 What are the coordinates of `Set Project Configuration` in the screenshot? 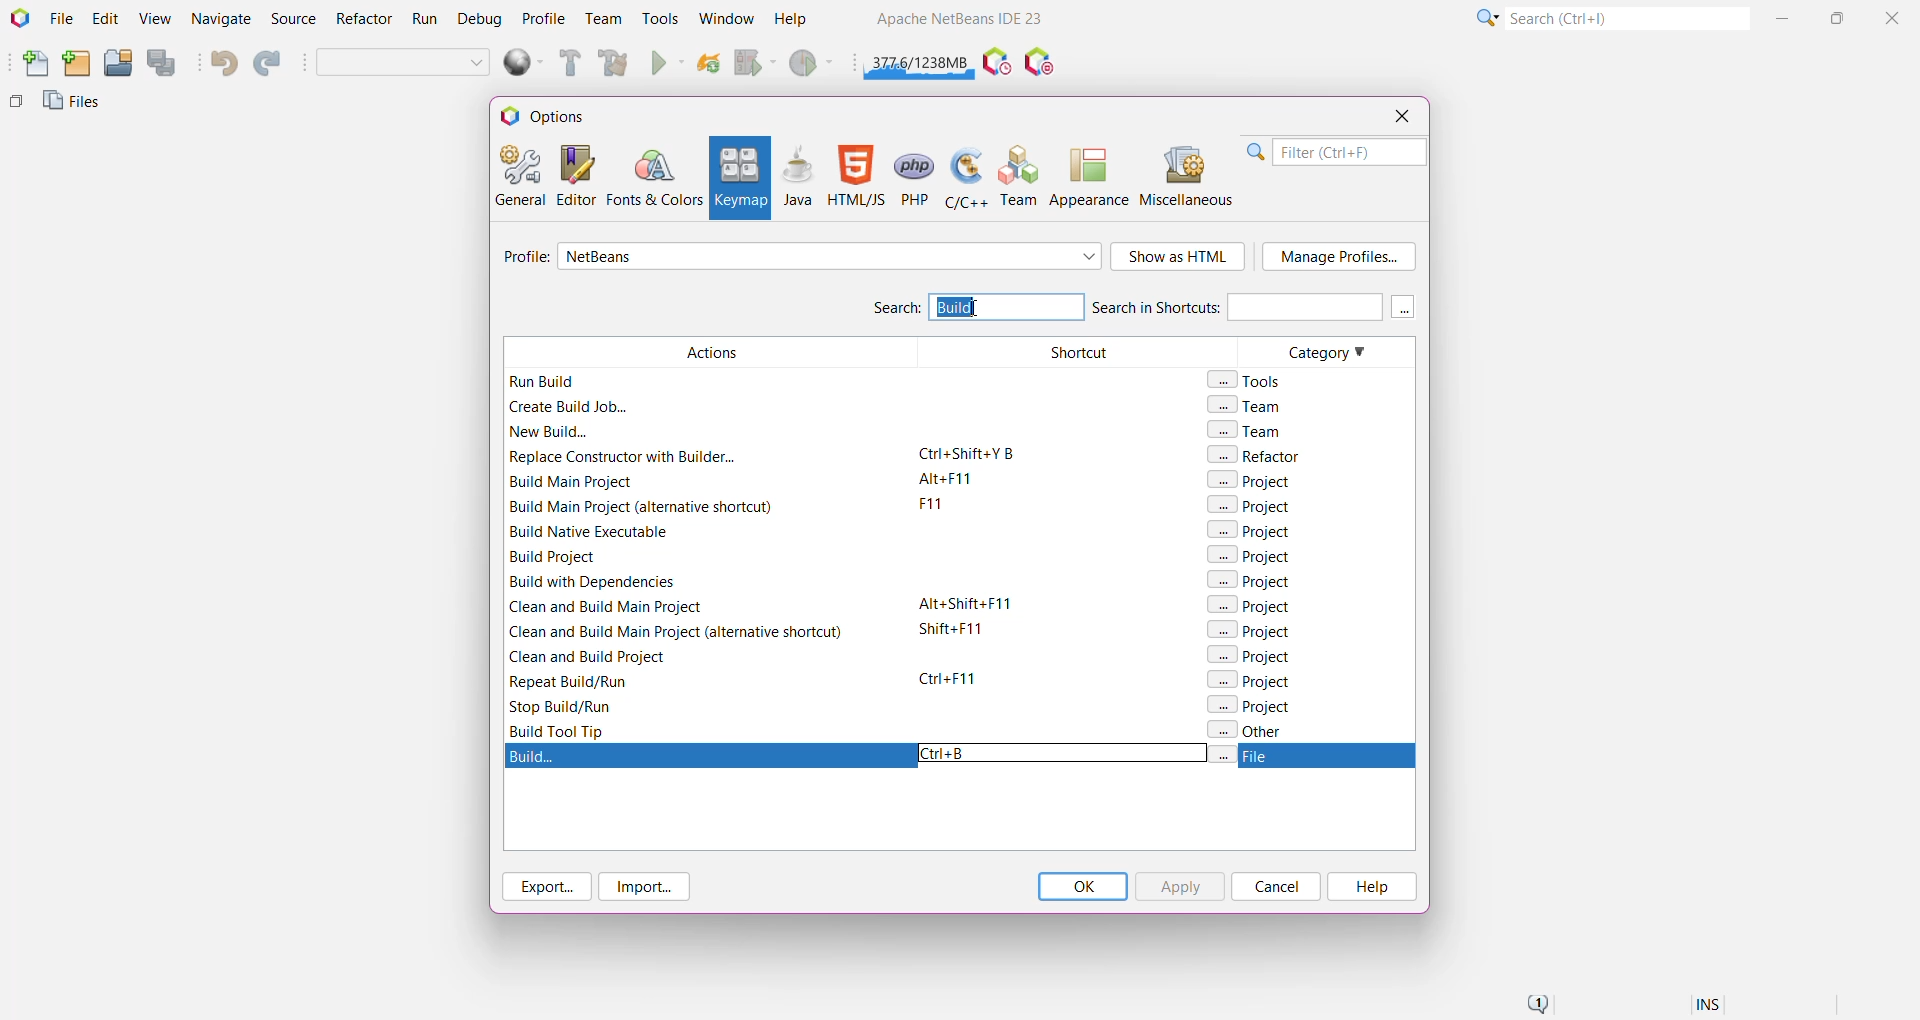 It's located at (404, 64).